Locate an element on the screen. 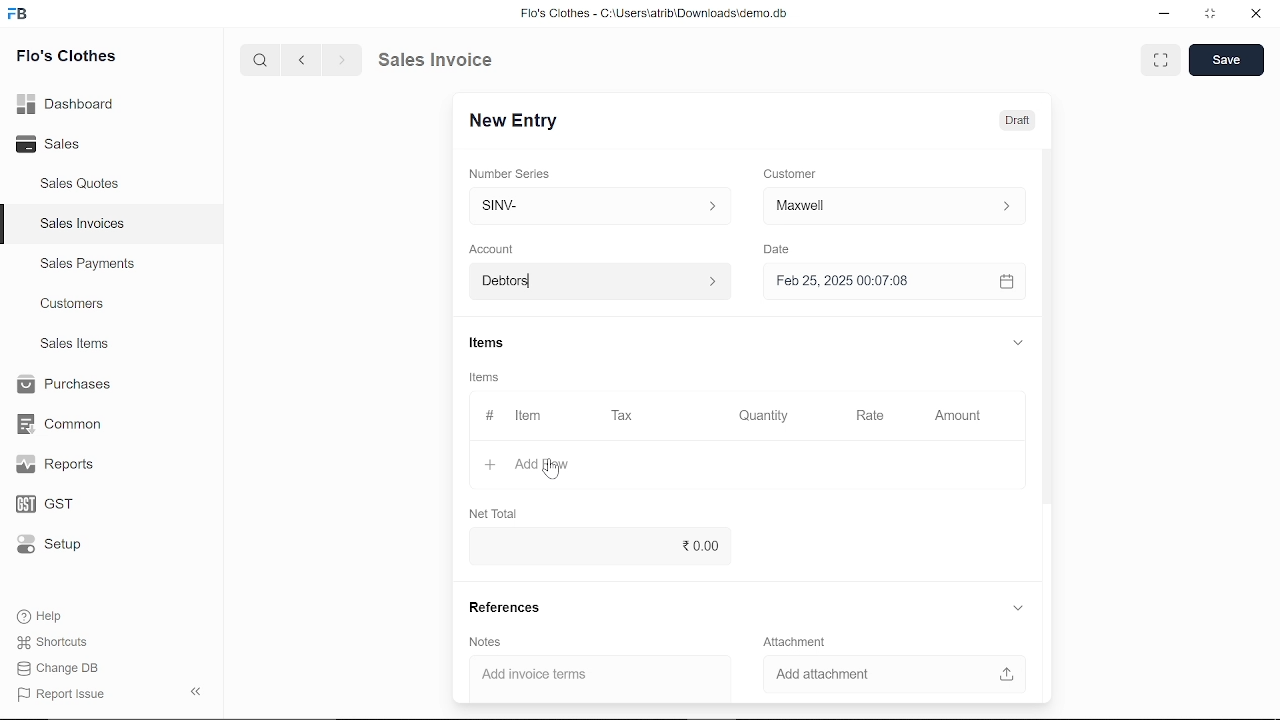 The image size is (1280, 720). Help is located at coordinates (42, 616).